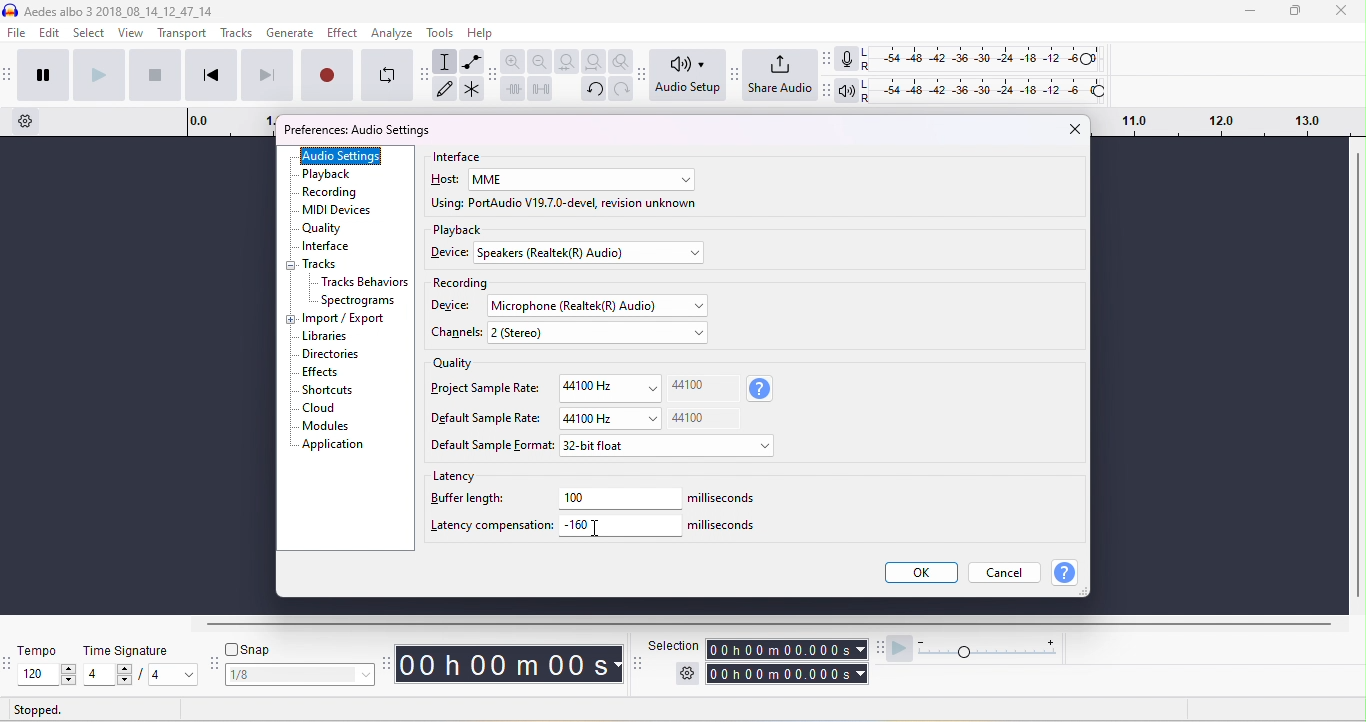 This screenshot has height=722, width=1366. I want to click on import/export, so click(346, 319).